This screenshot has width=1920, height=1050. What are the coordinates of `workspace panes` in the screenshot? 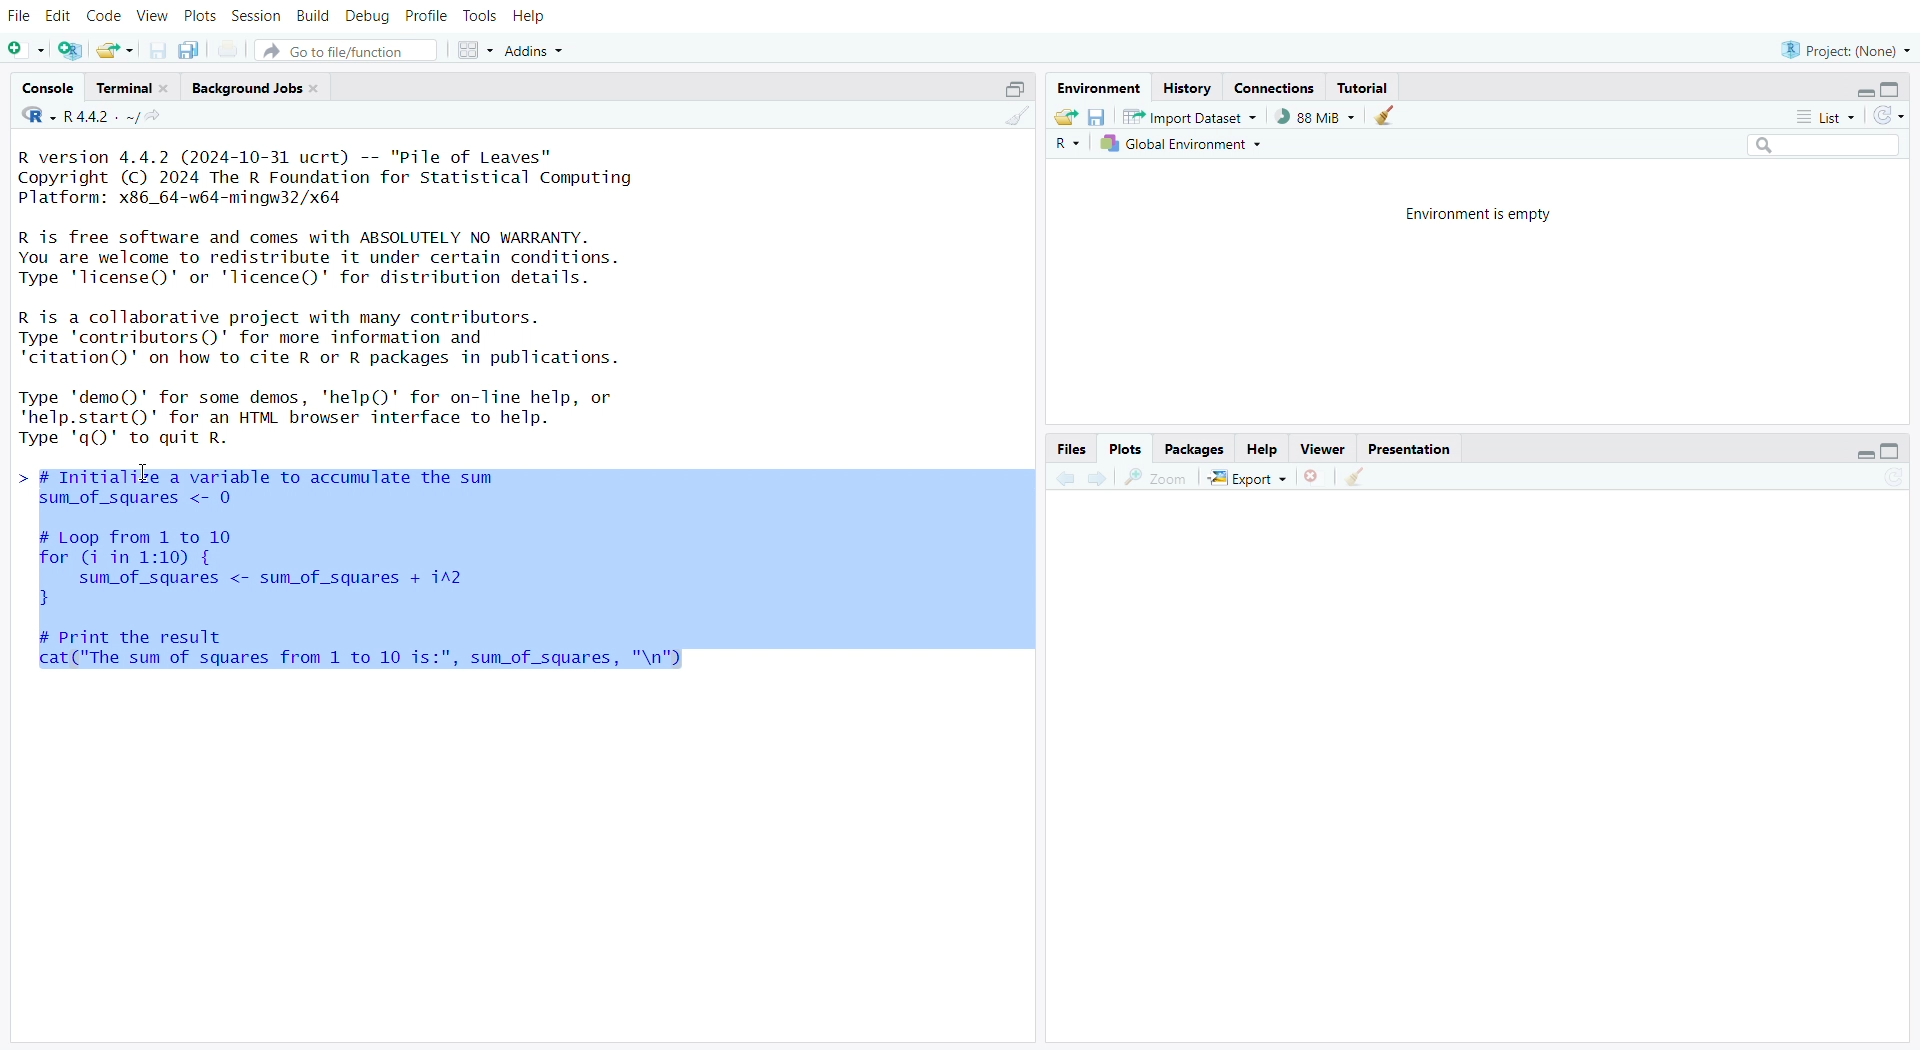 It's located at (475, 51).